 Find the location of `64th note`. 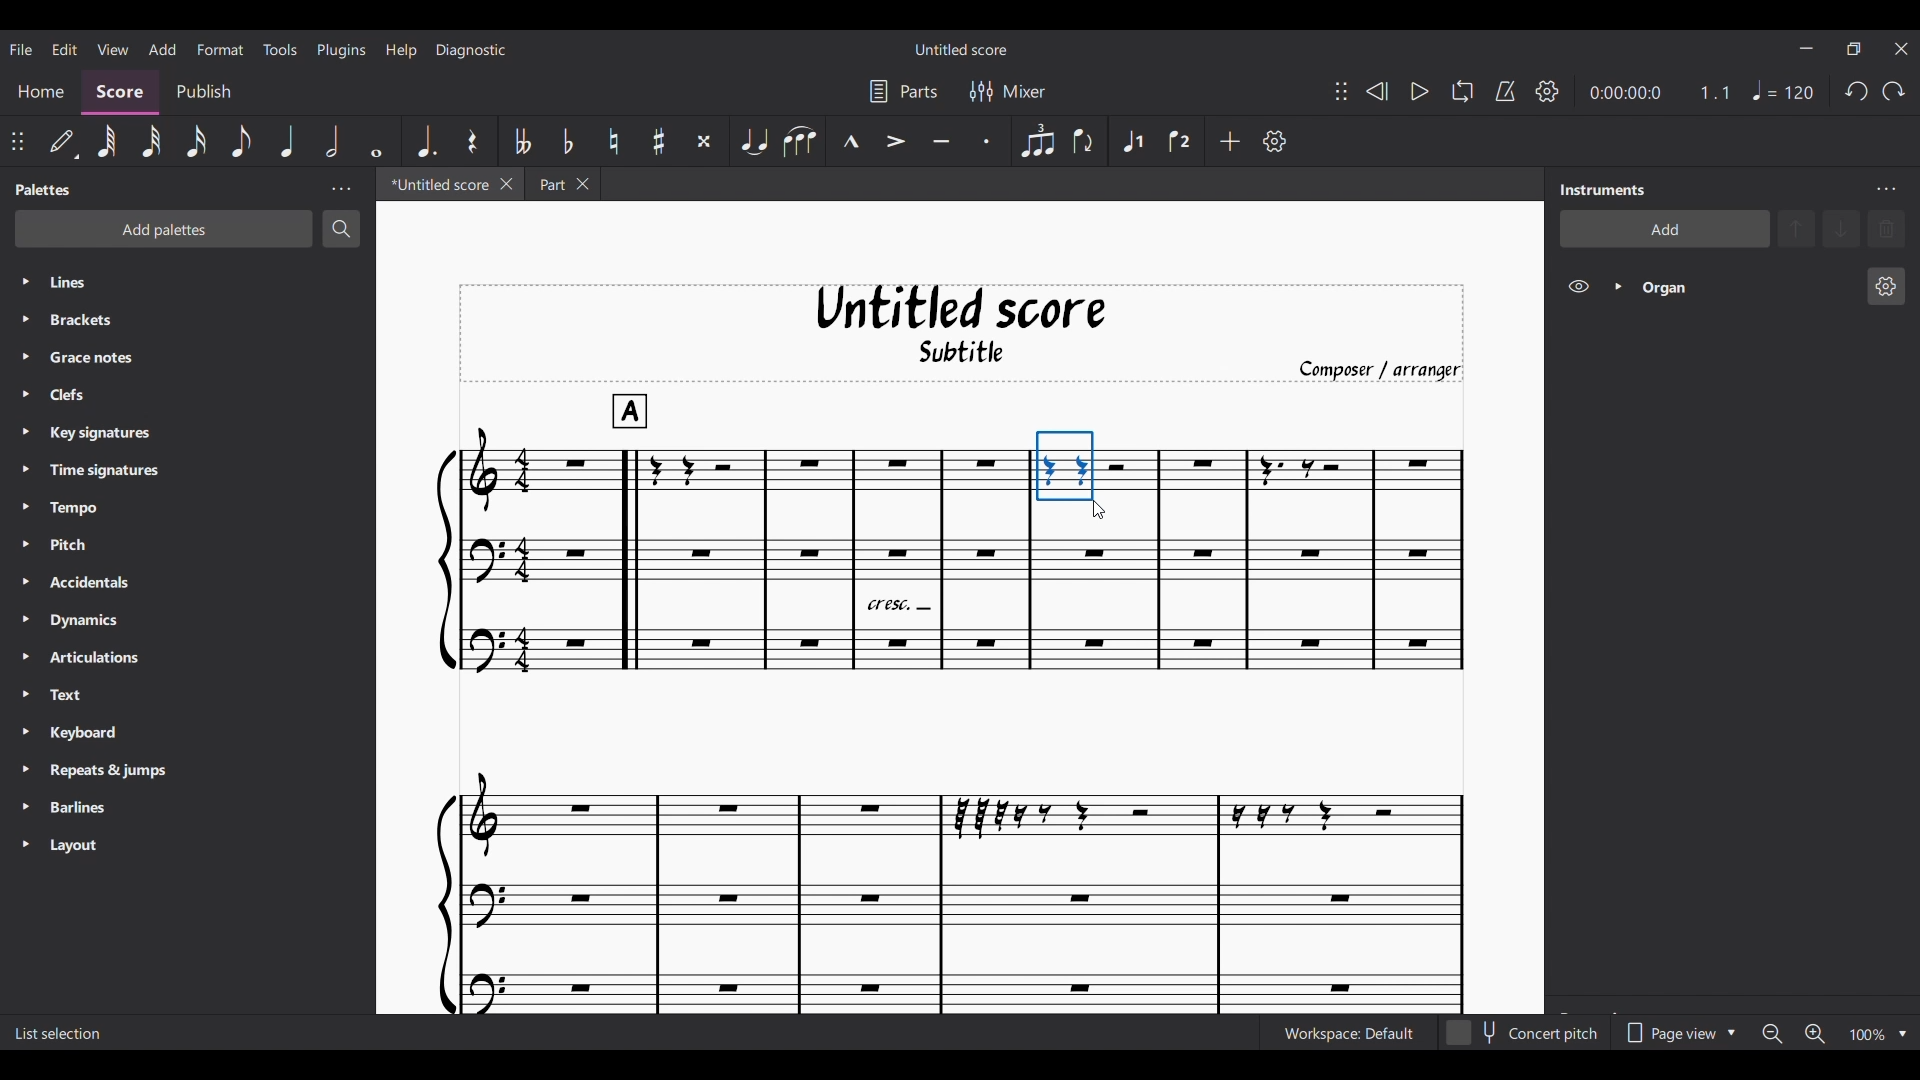

64th note is located at coordinates (106, 143).